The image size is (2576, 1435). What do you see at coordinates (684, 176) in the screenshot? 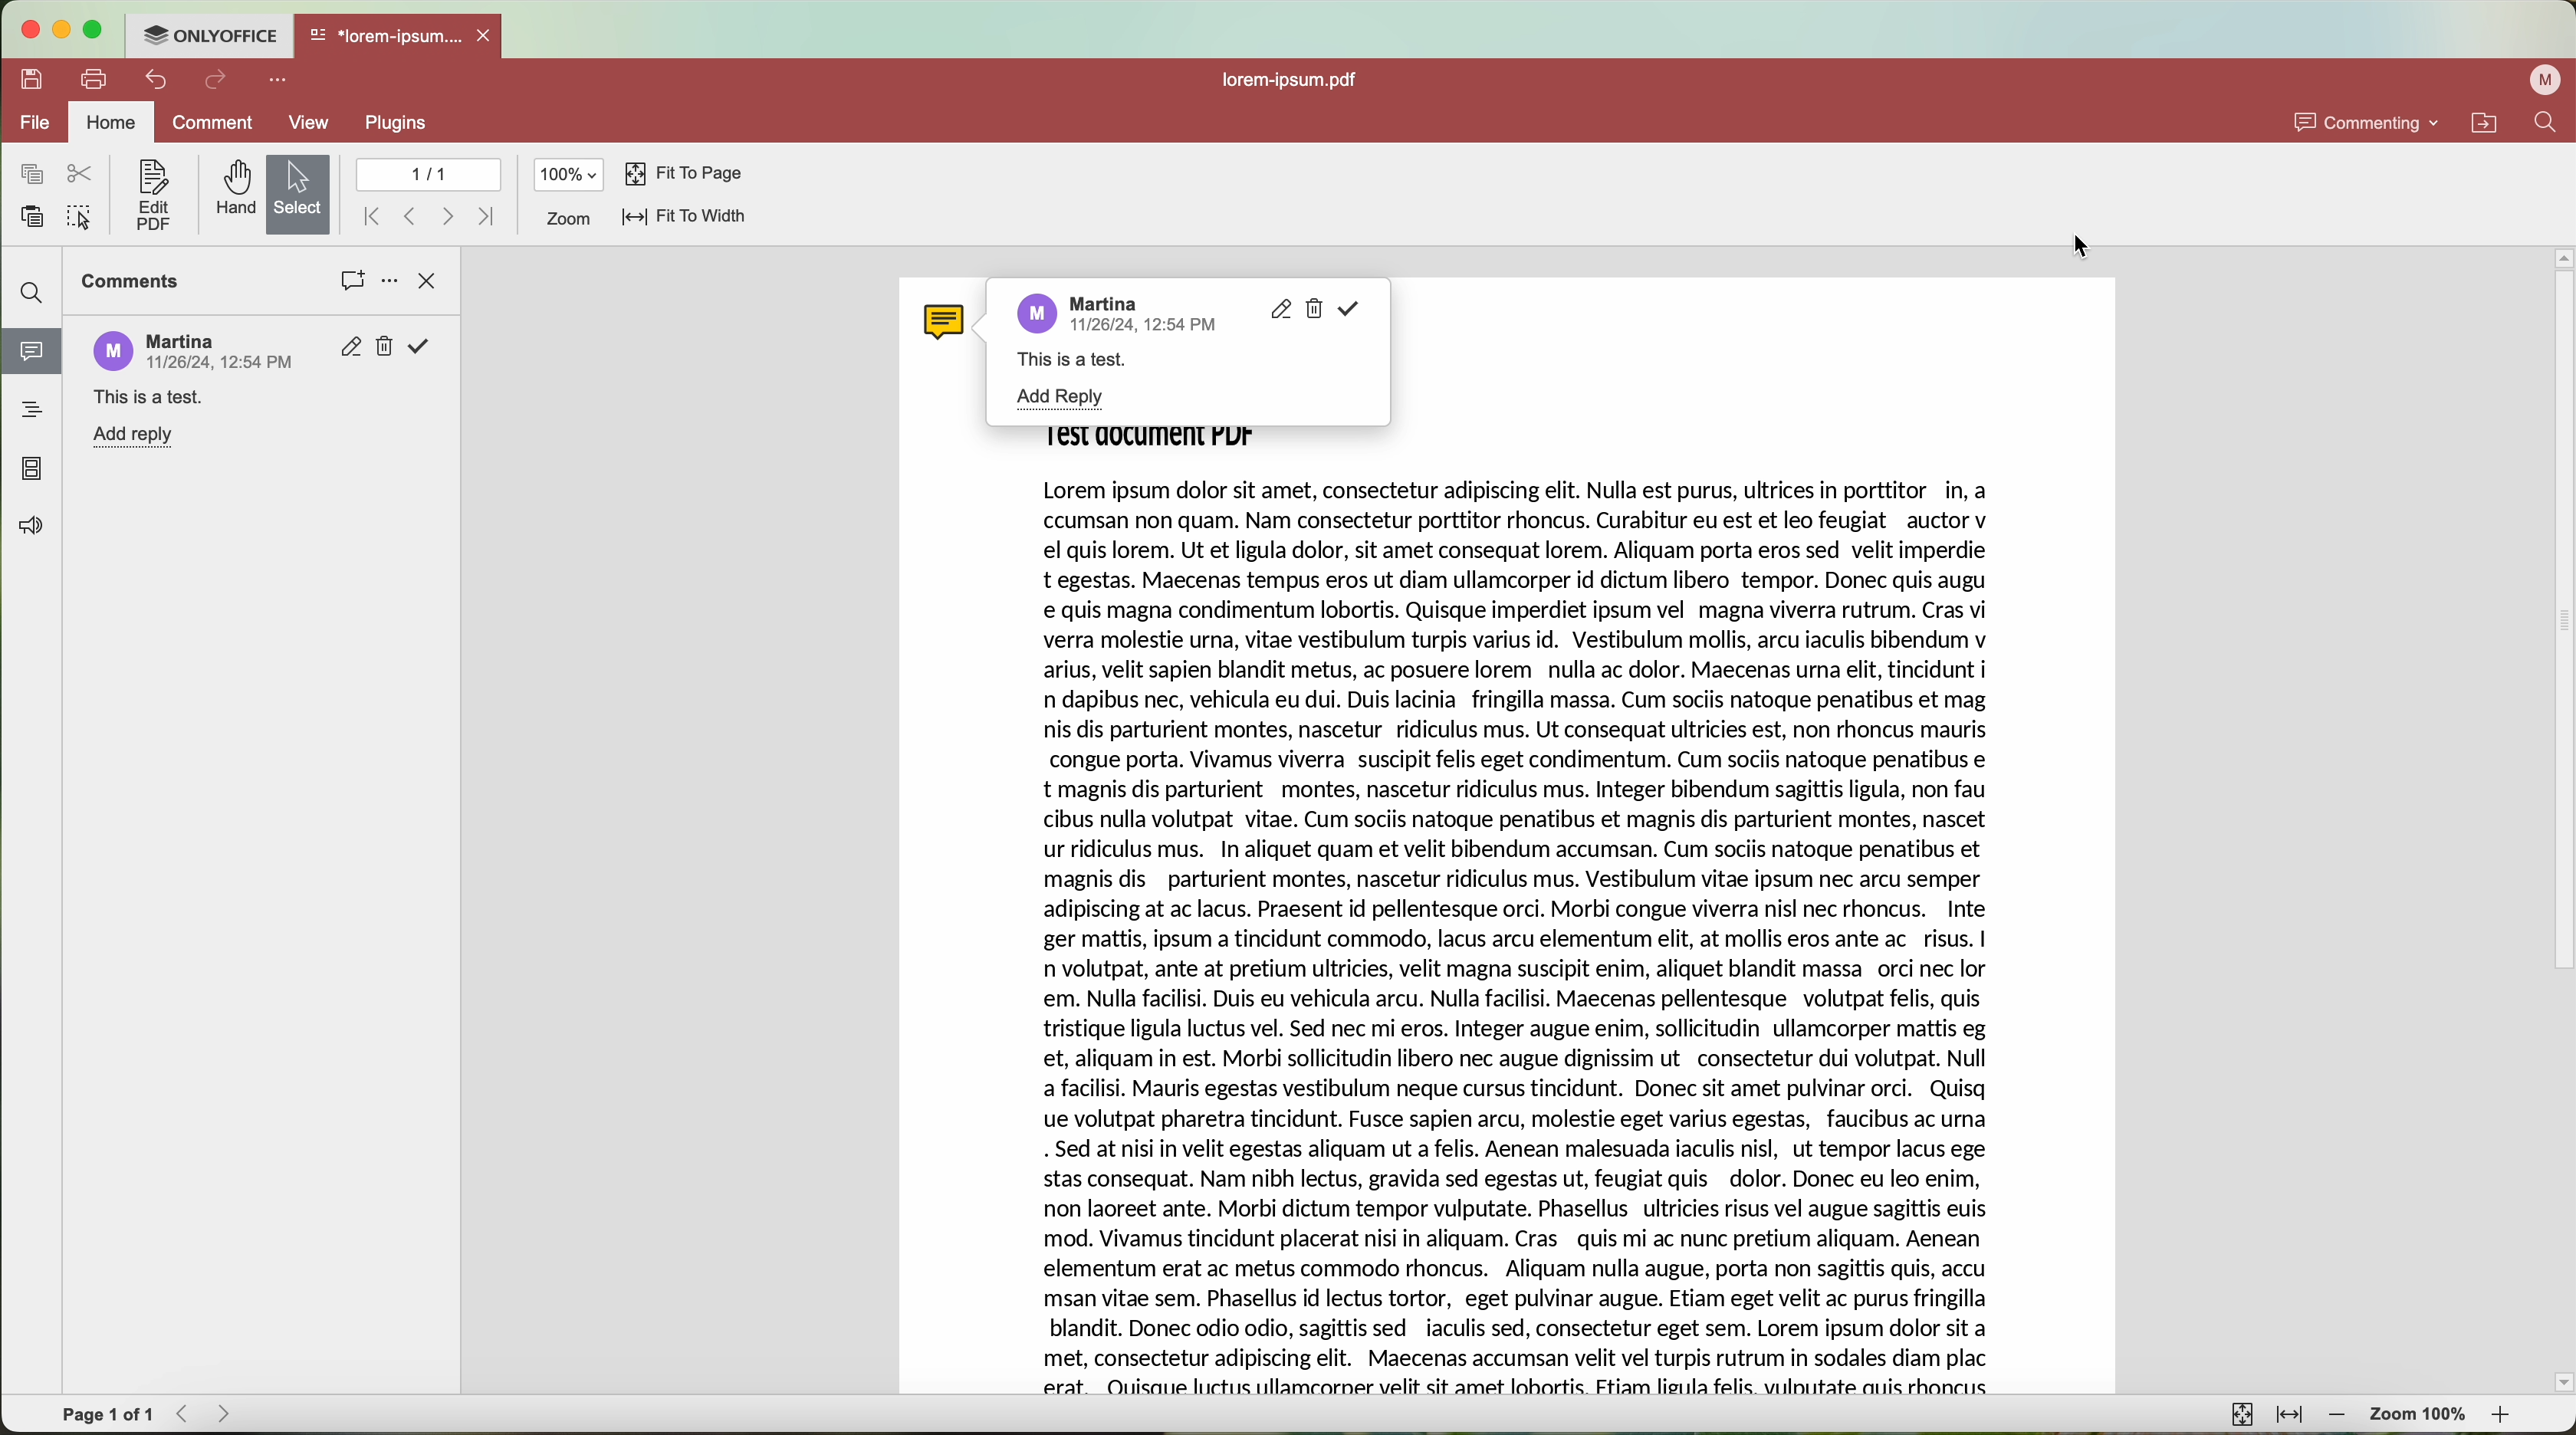
I see `fit to page` at bounding box center [684, 176].